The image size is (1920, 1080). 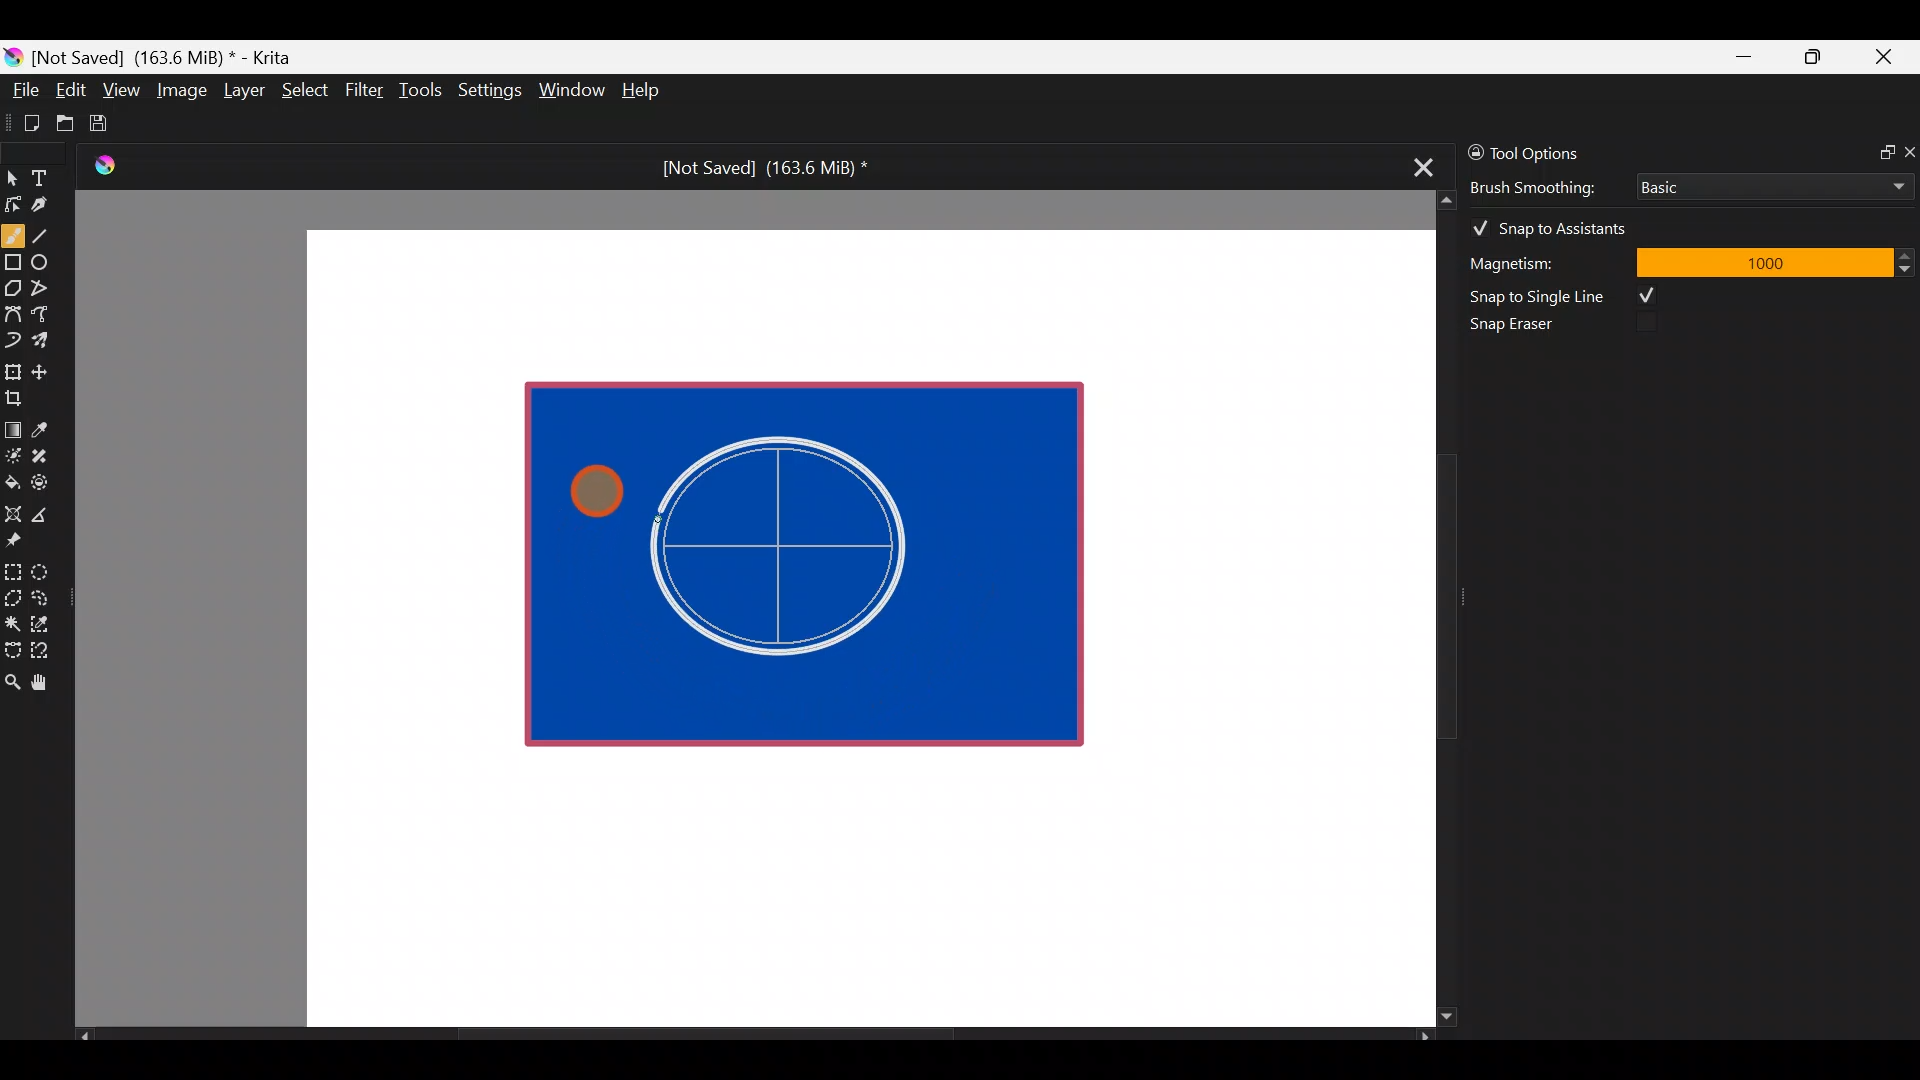 What do you see at coordinates (70, 93) in the screenshot?
I see `Edit` at bounding box center [70, 93].